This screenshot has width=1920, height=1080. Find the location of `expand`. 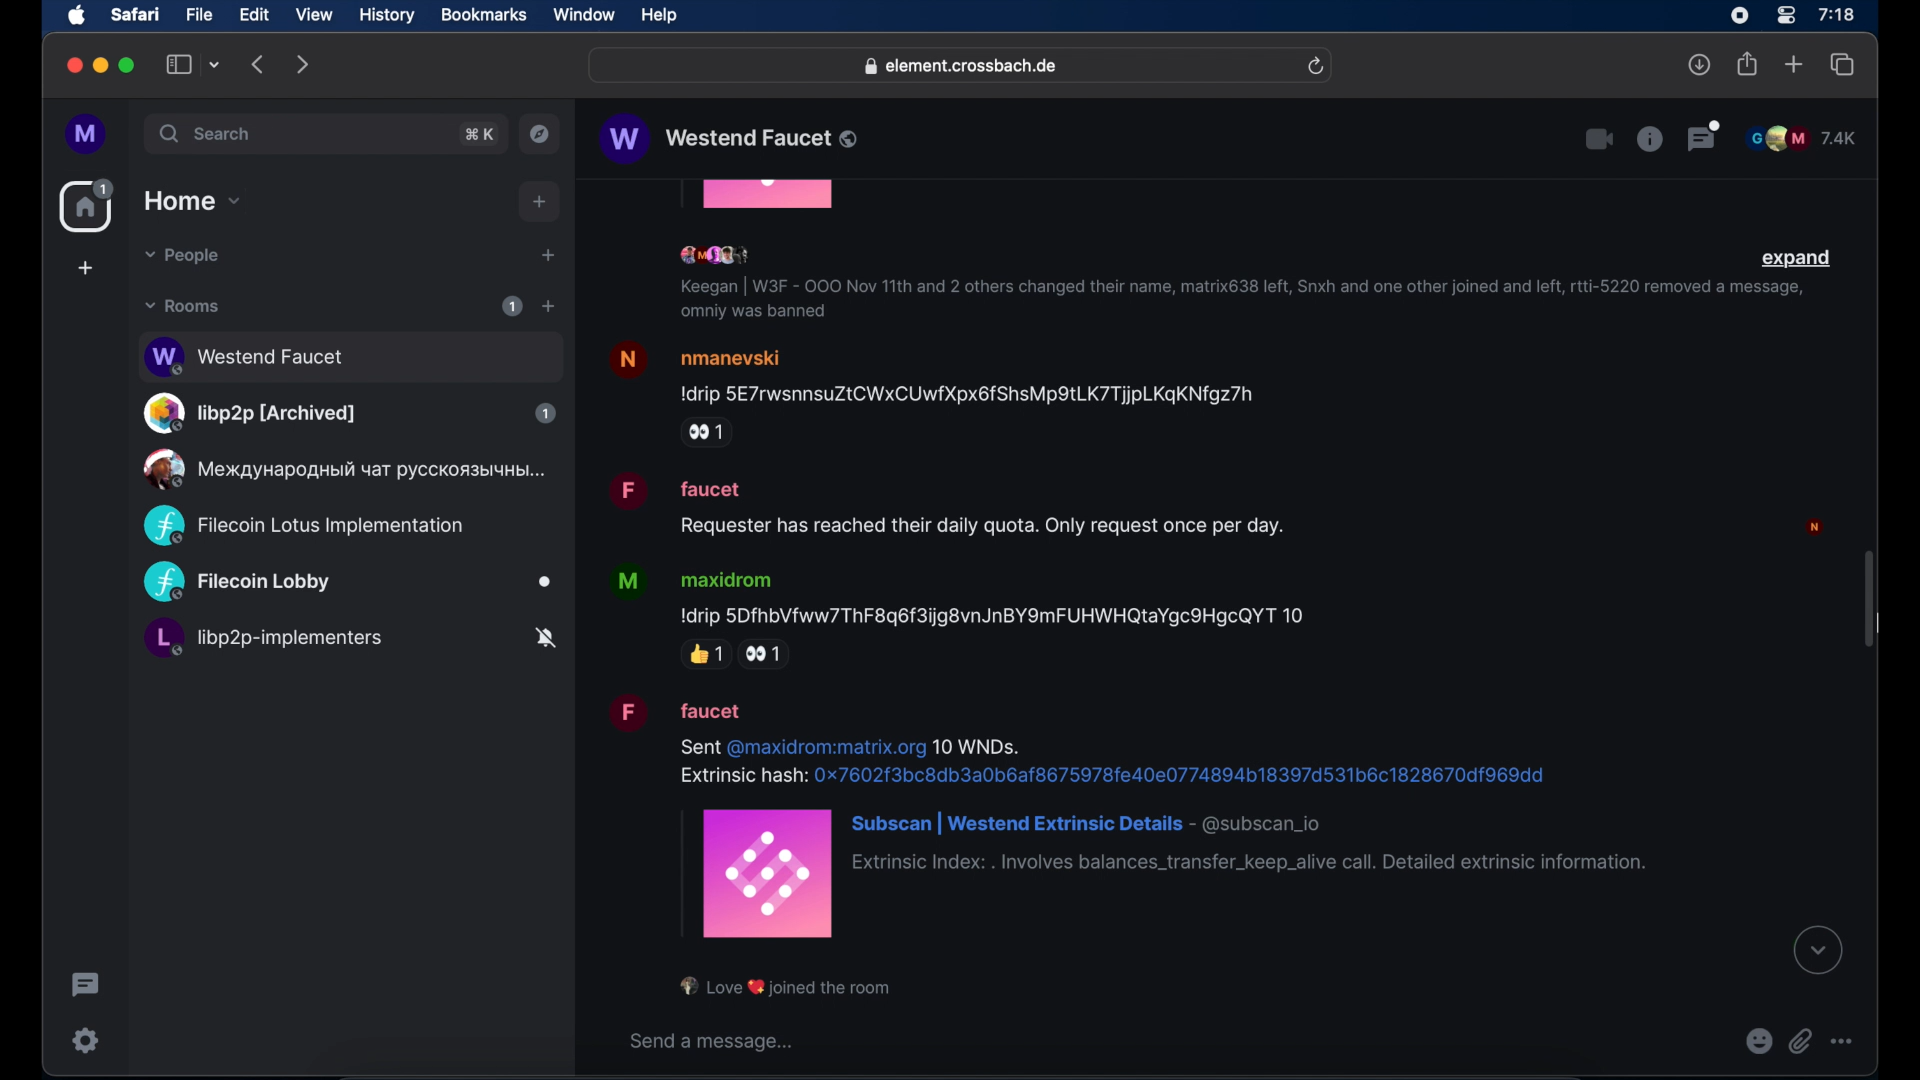

expand is located at coordinates (1797, 259).